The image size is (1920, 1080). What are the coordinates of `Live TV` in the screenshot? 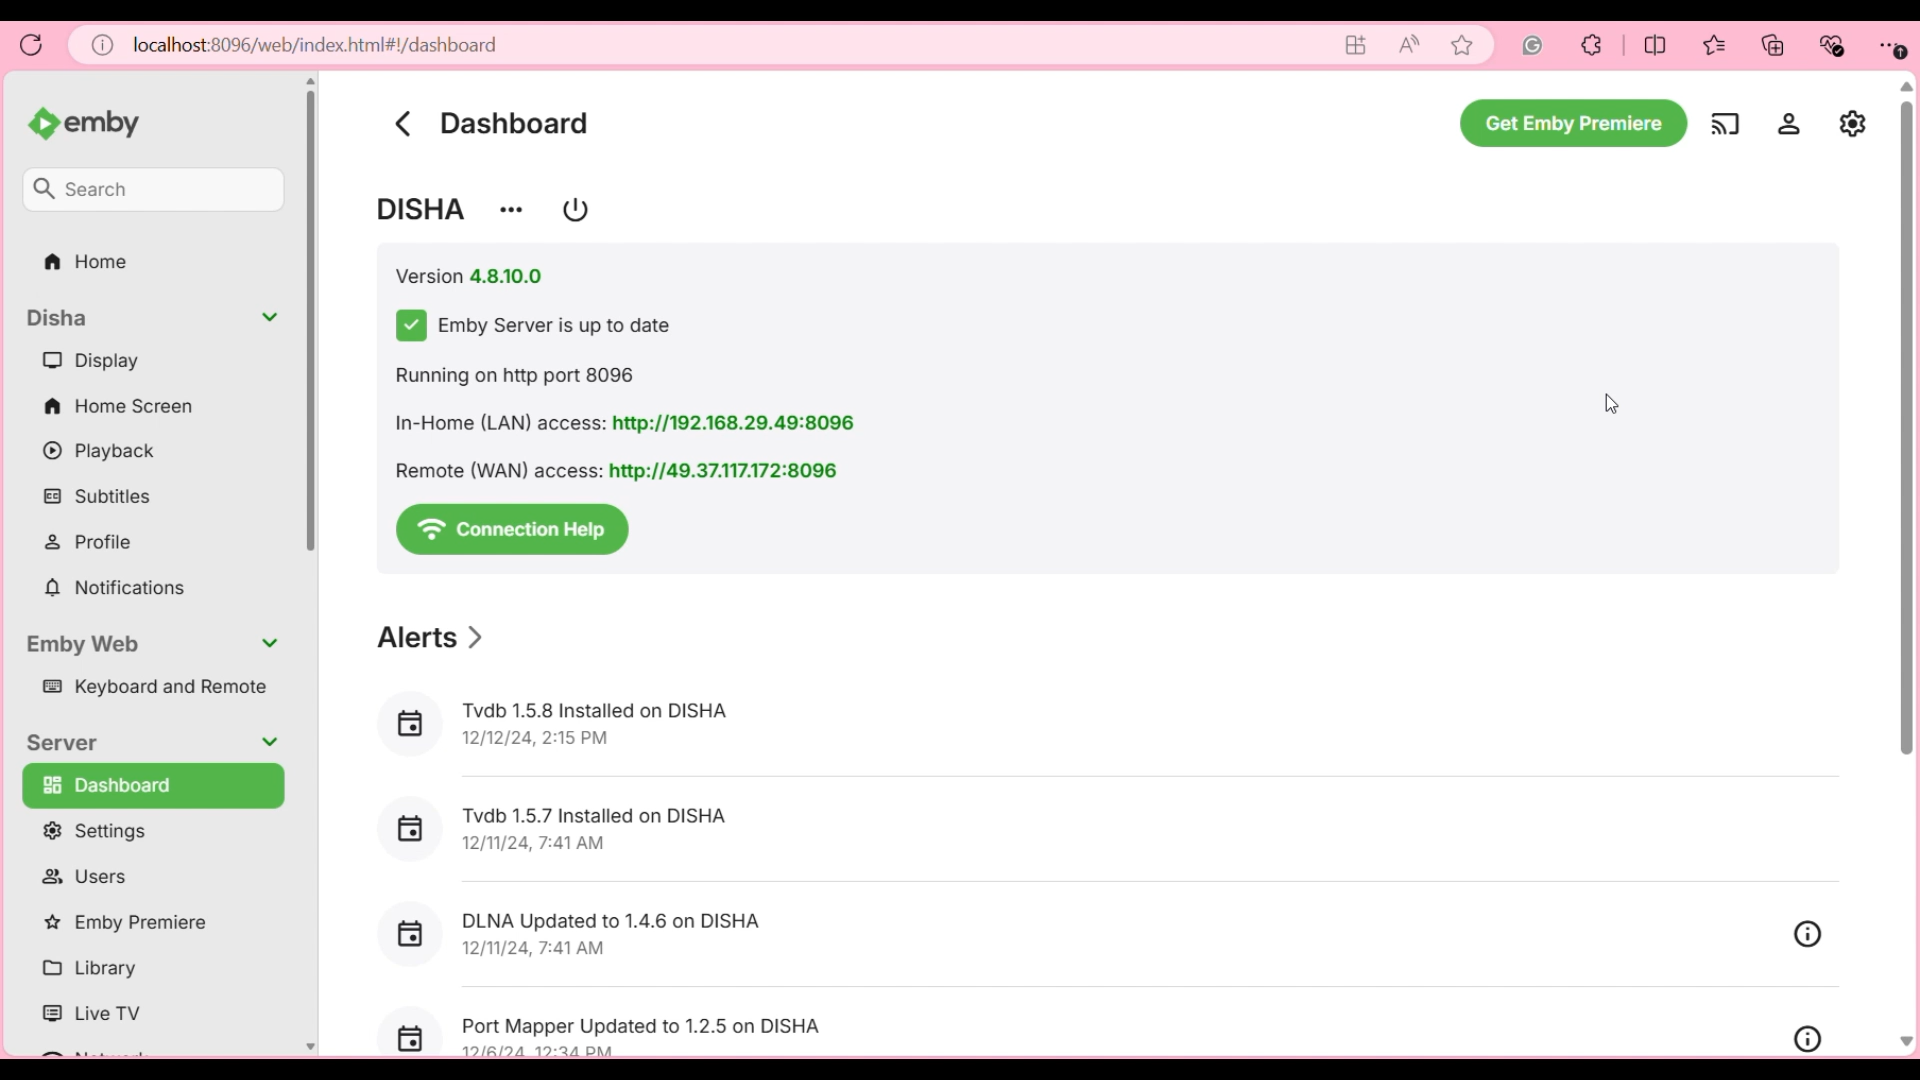 It's located at (147, 1012).